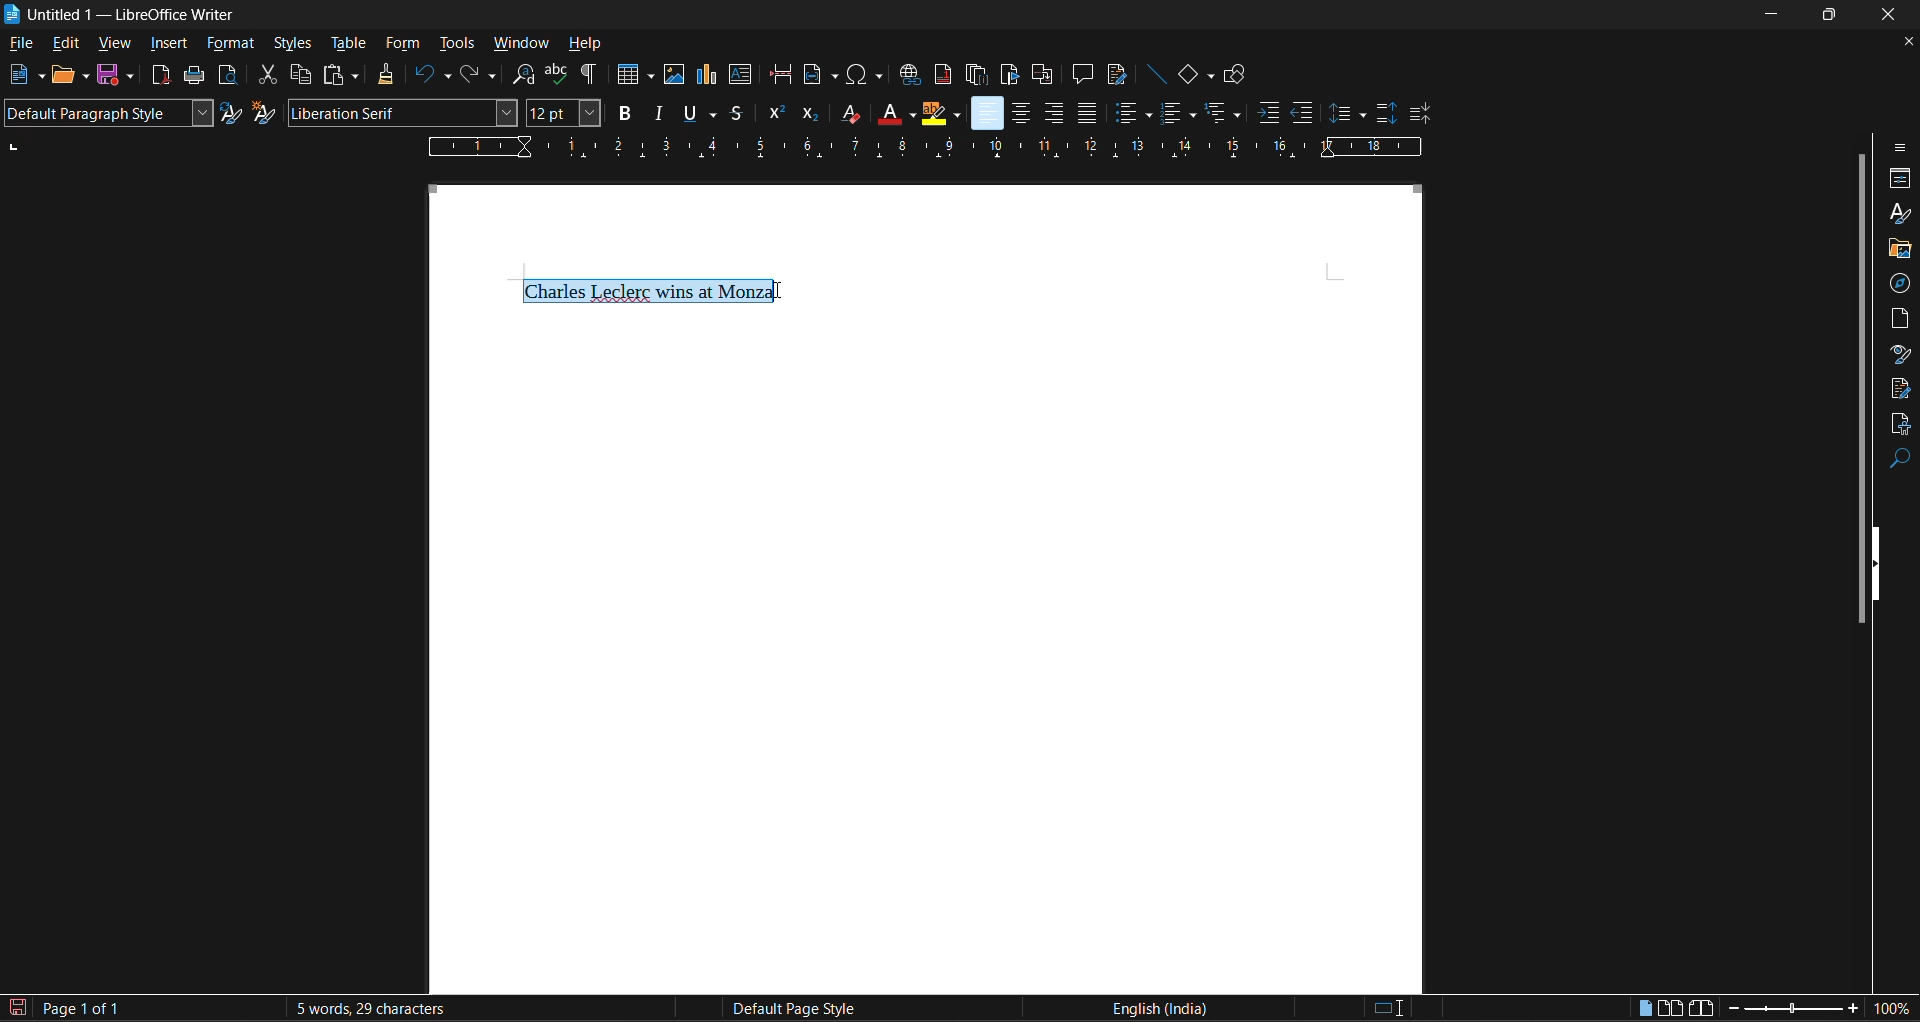 The image size is (1920, 1022). I want to click on clone formatting, so click(384, 74).